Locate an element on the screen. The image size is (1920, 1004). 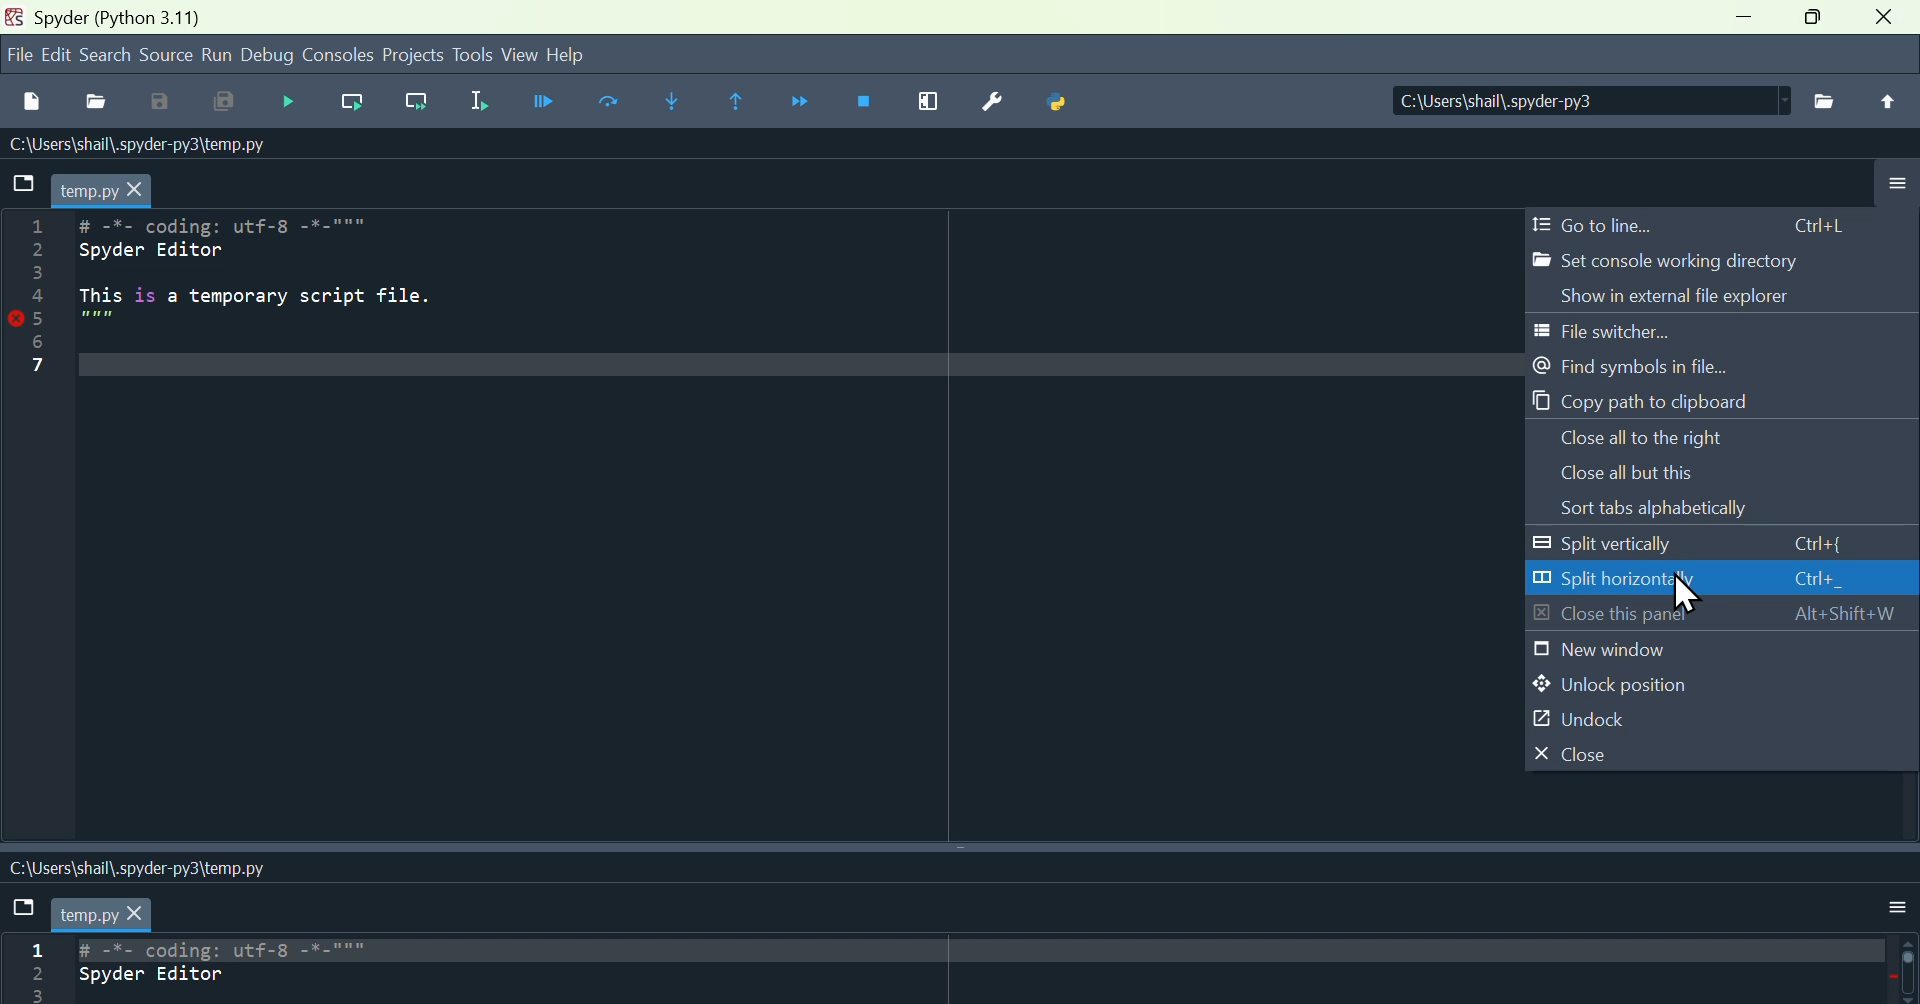
Unlock is located at coordinates (1602, 721).